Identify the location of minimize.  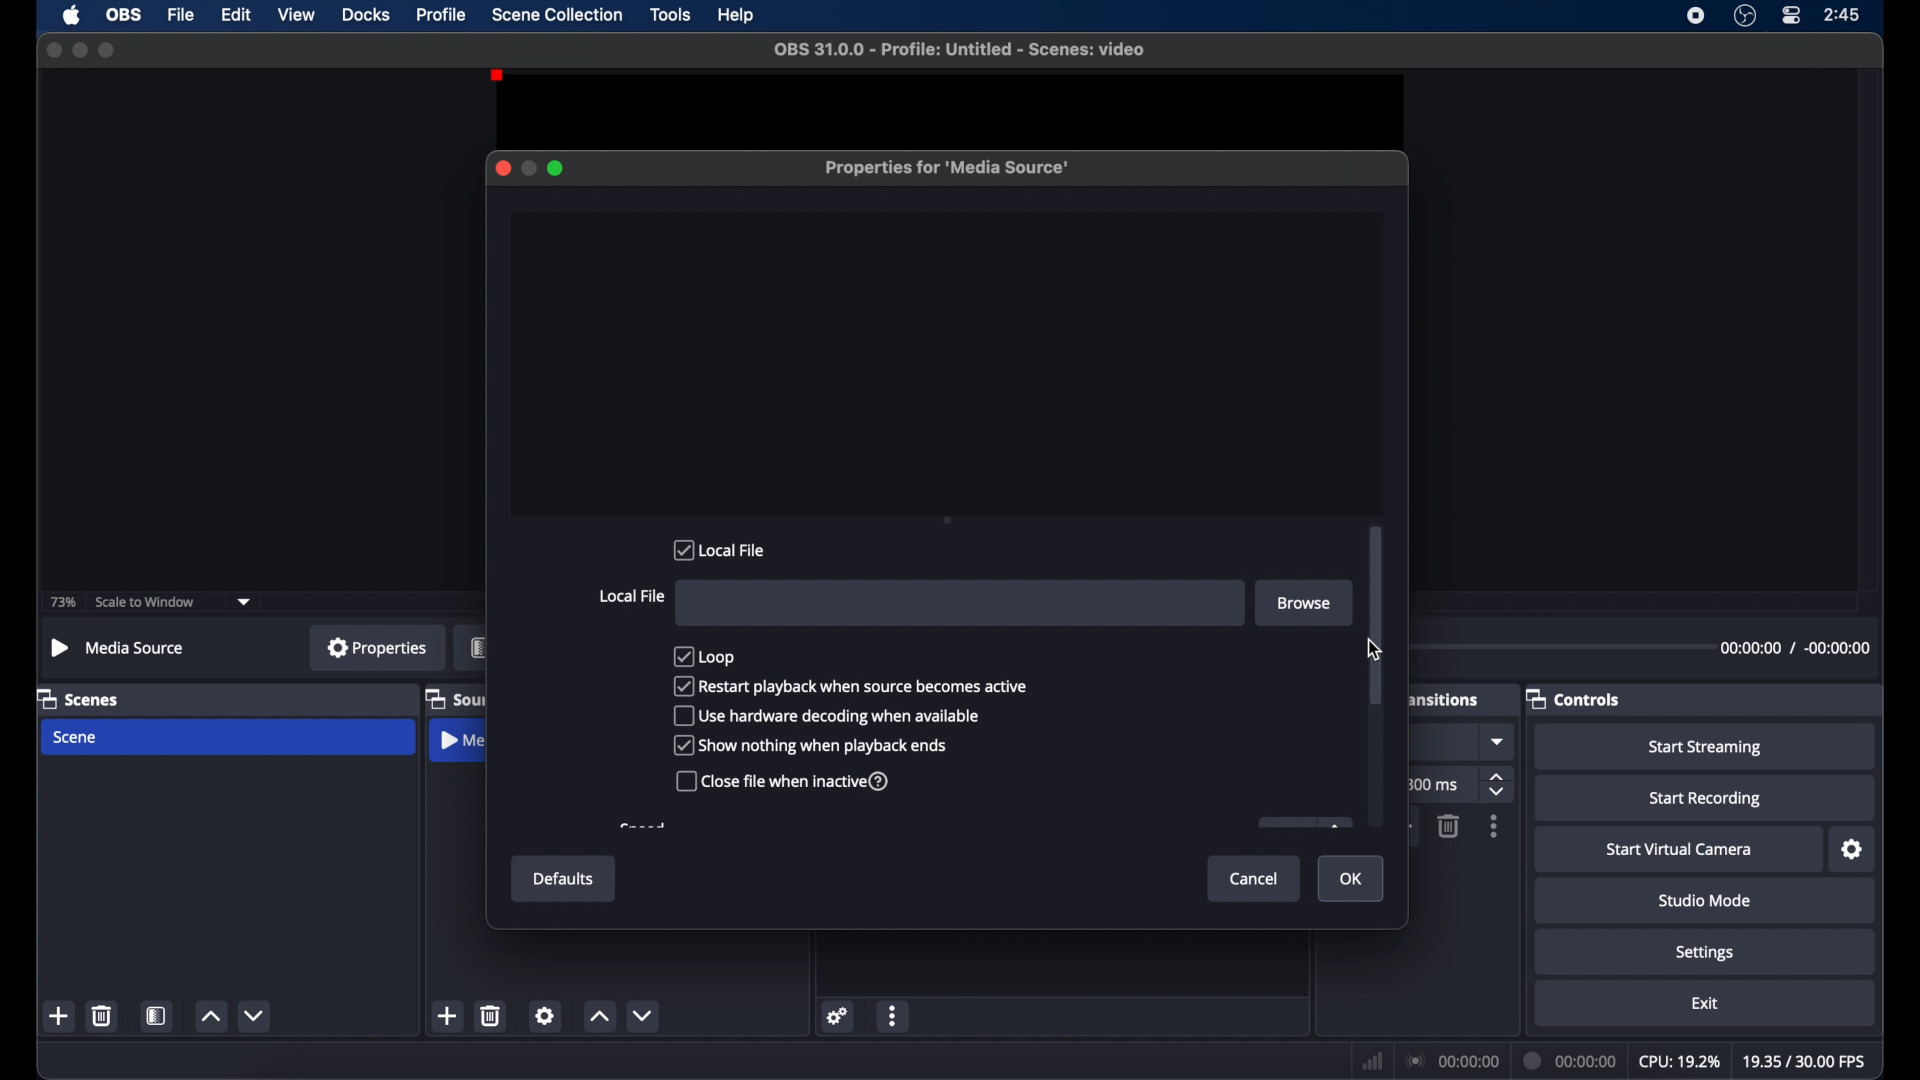
(528, 168).